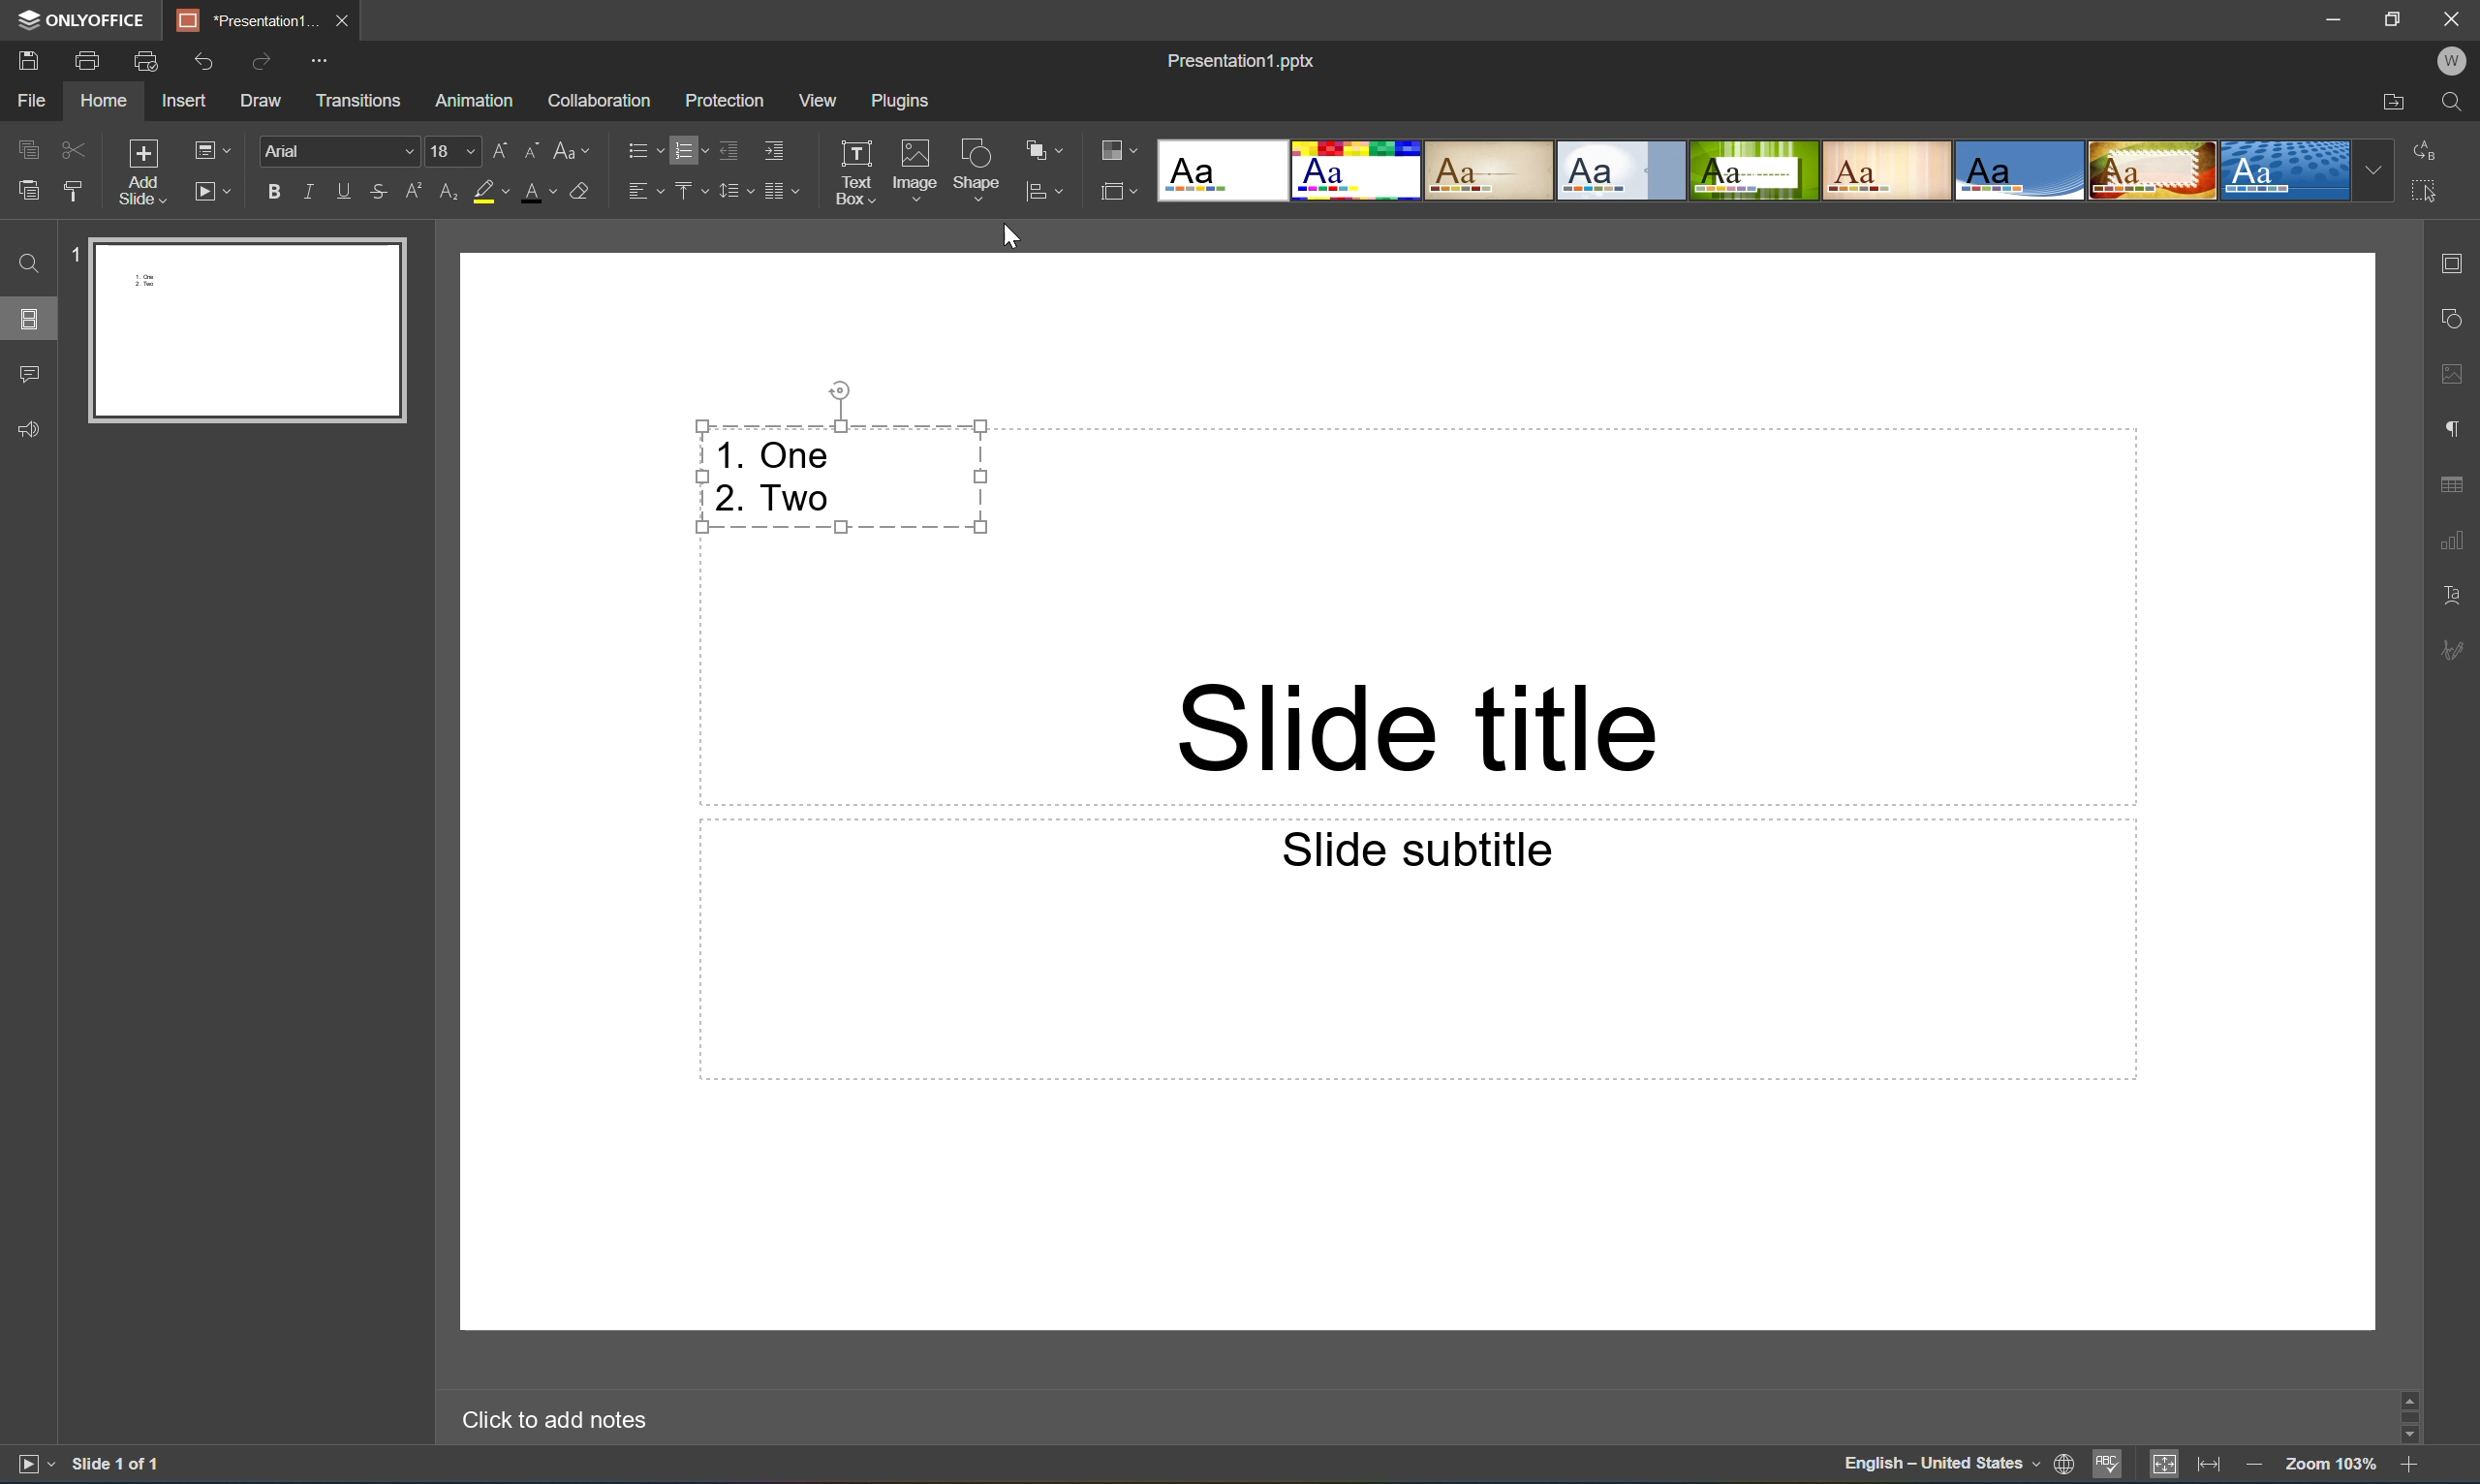 This screenshot has width=2480, height=1484. What do you see at coordinates (2412, 1414) in the screenshot?
I see `Scroll bar` at bounding box center [2412, 1414].